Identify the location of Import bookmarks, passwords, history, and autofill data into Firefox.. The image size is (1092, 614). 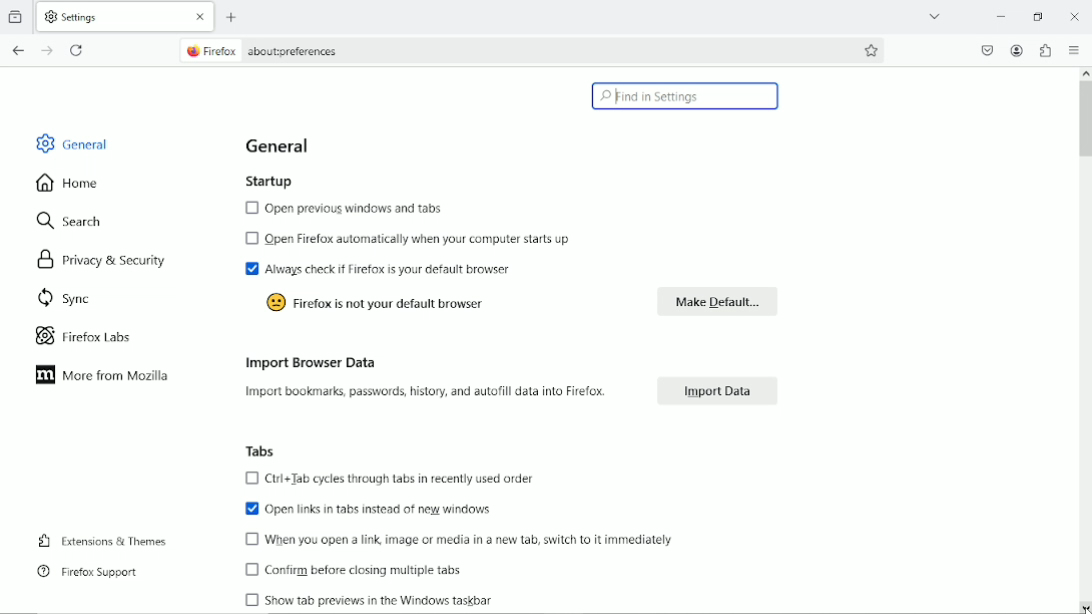
(434, 394).